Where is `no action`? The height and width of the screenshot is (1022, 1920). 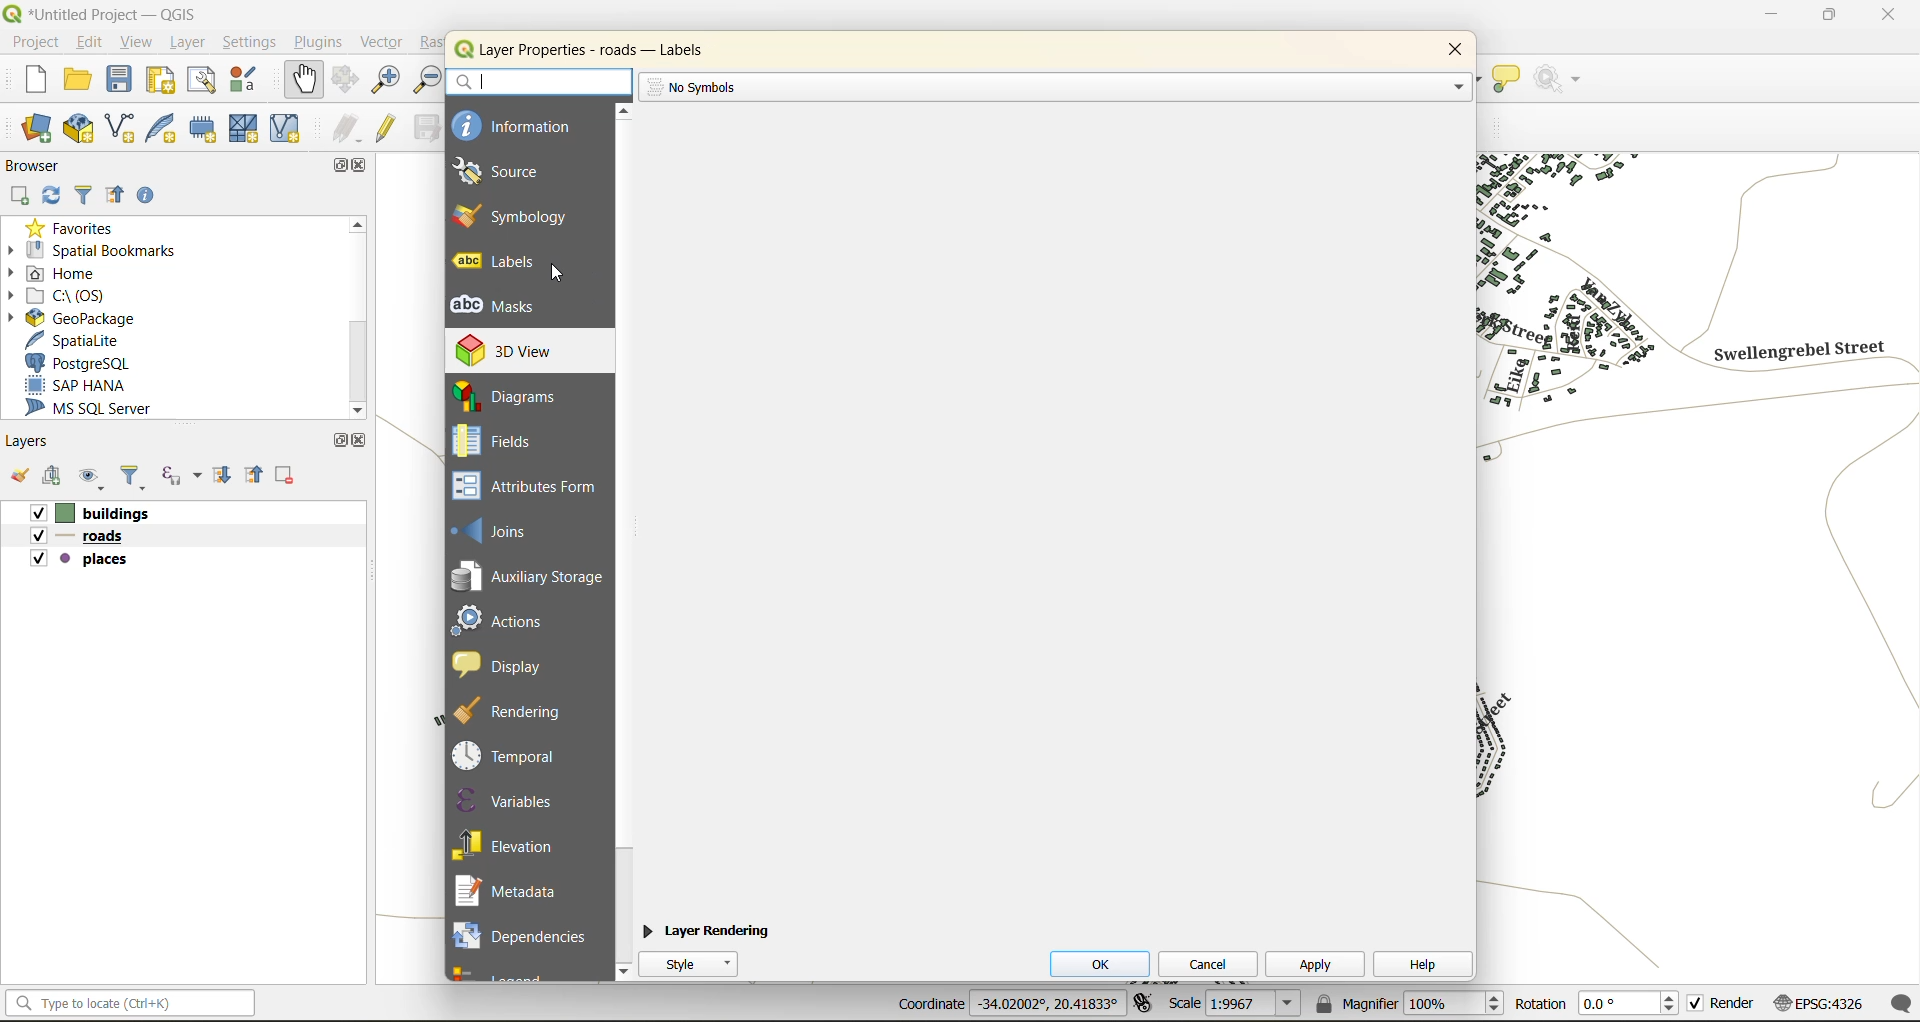 no action is located at coordinates (1564, 80).